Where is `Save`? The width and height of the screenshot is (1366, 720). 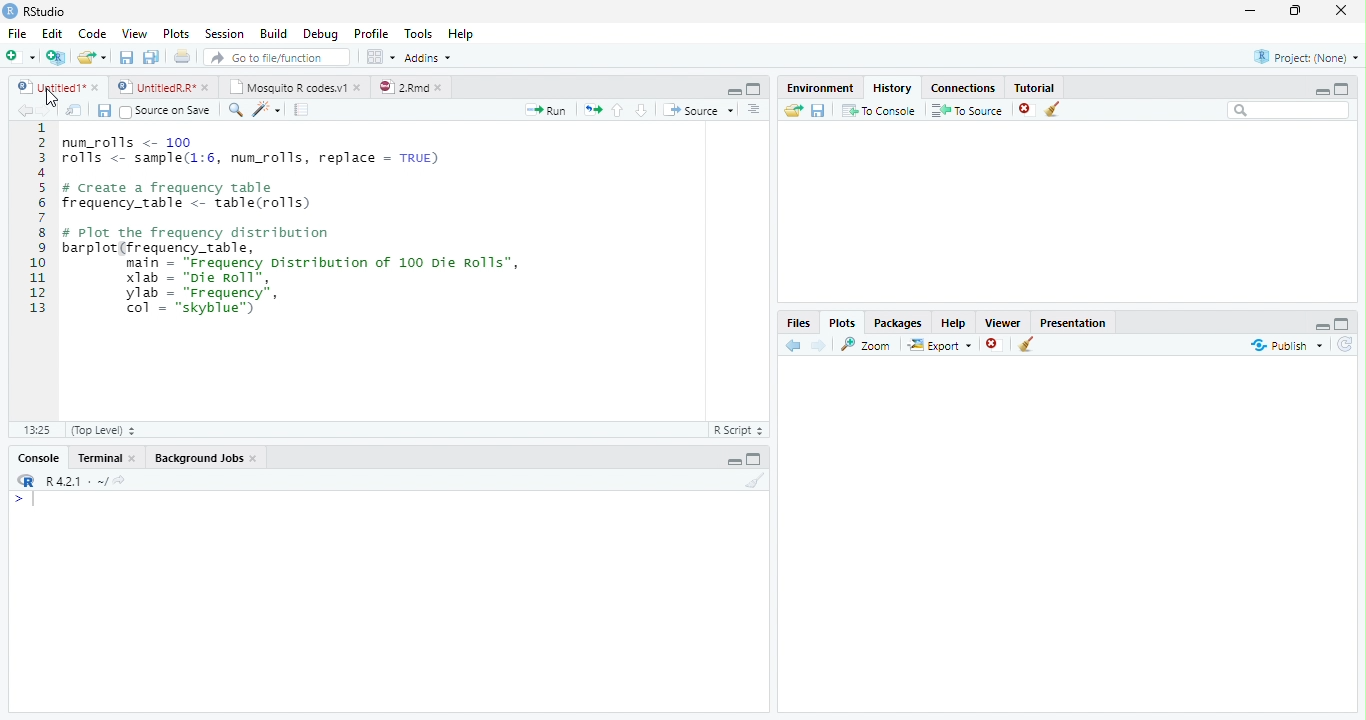 Save is located at coordinates (103, 110).